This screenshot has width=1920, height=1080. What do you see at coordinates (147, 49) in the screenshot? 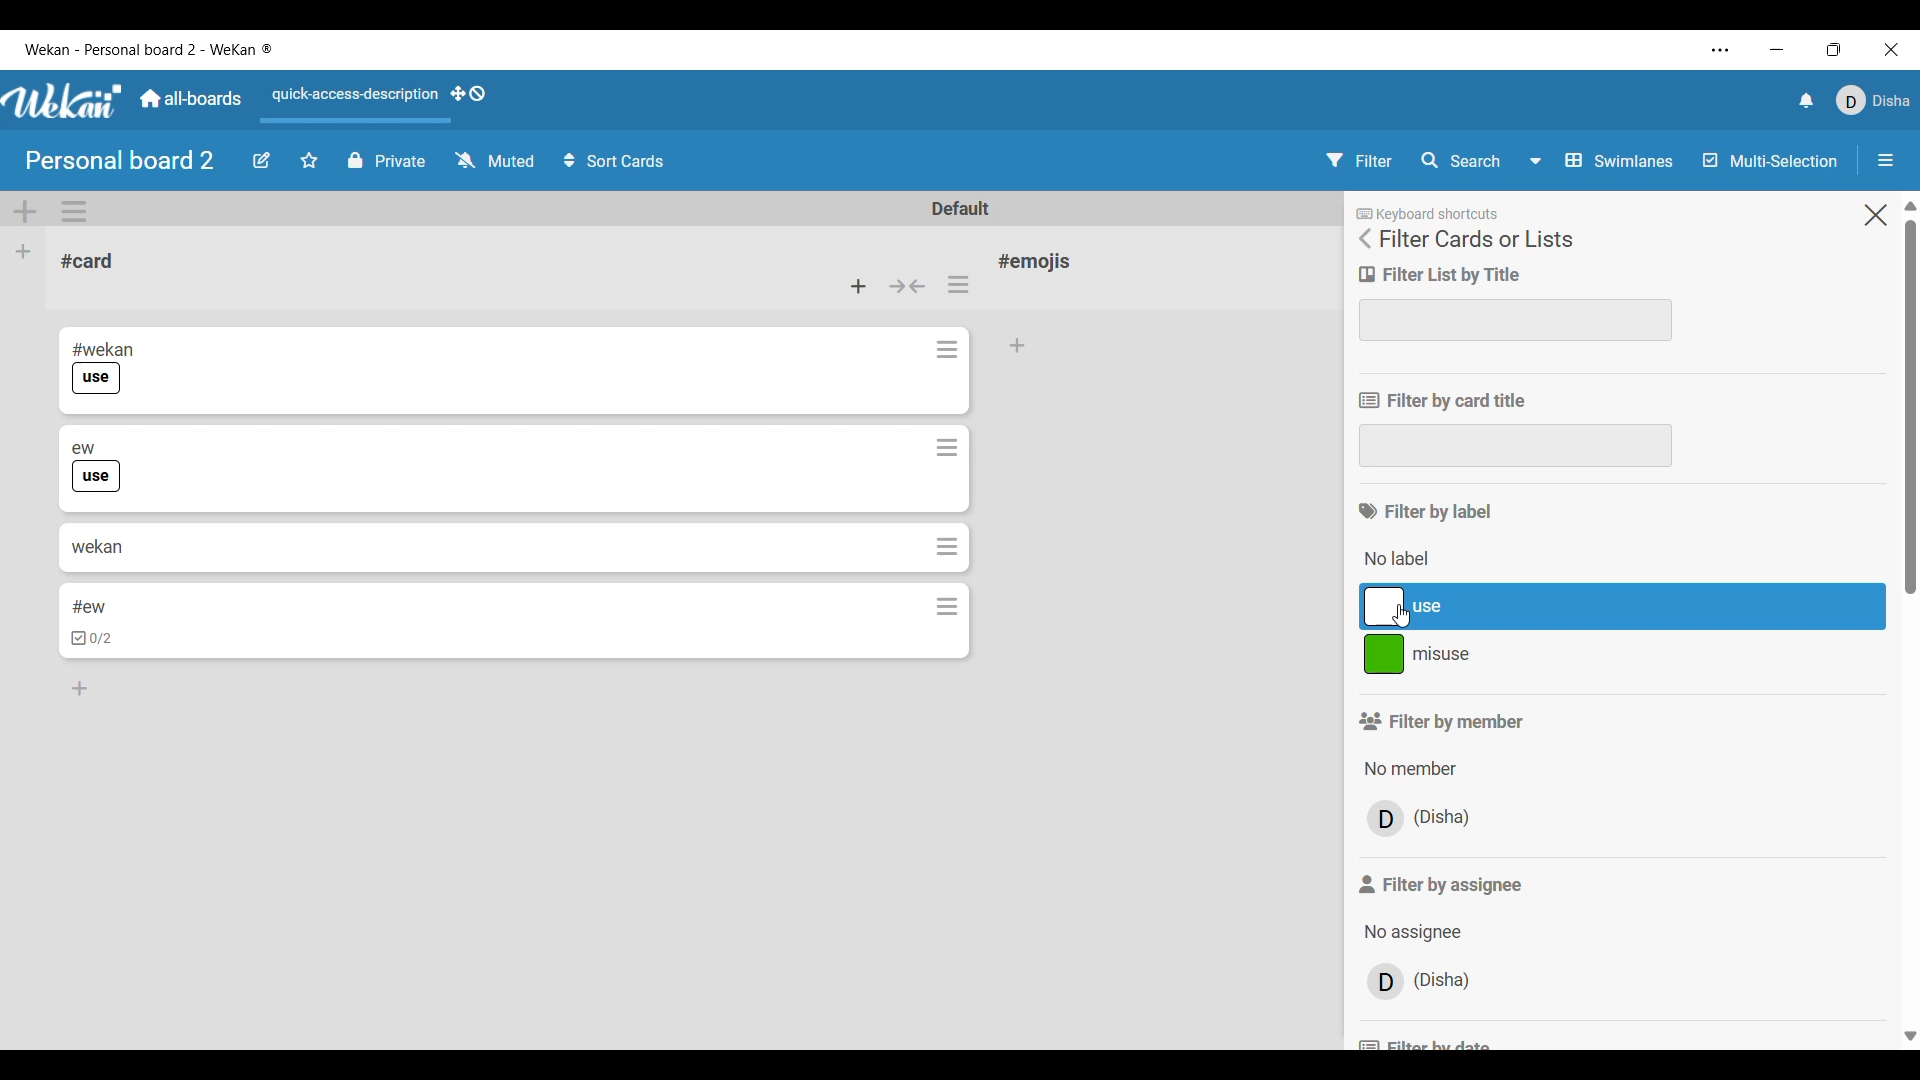
I see `Software and board name` at bounding box center [147, 49].